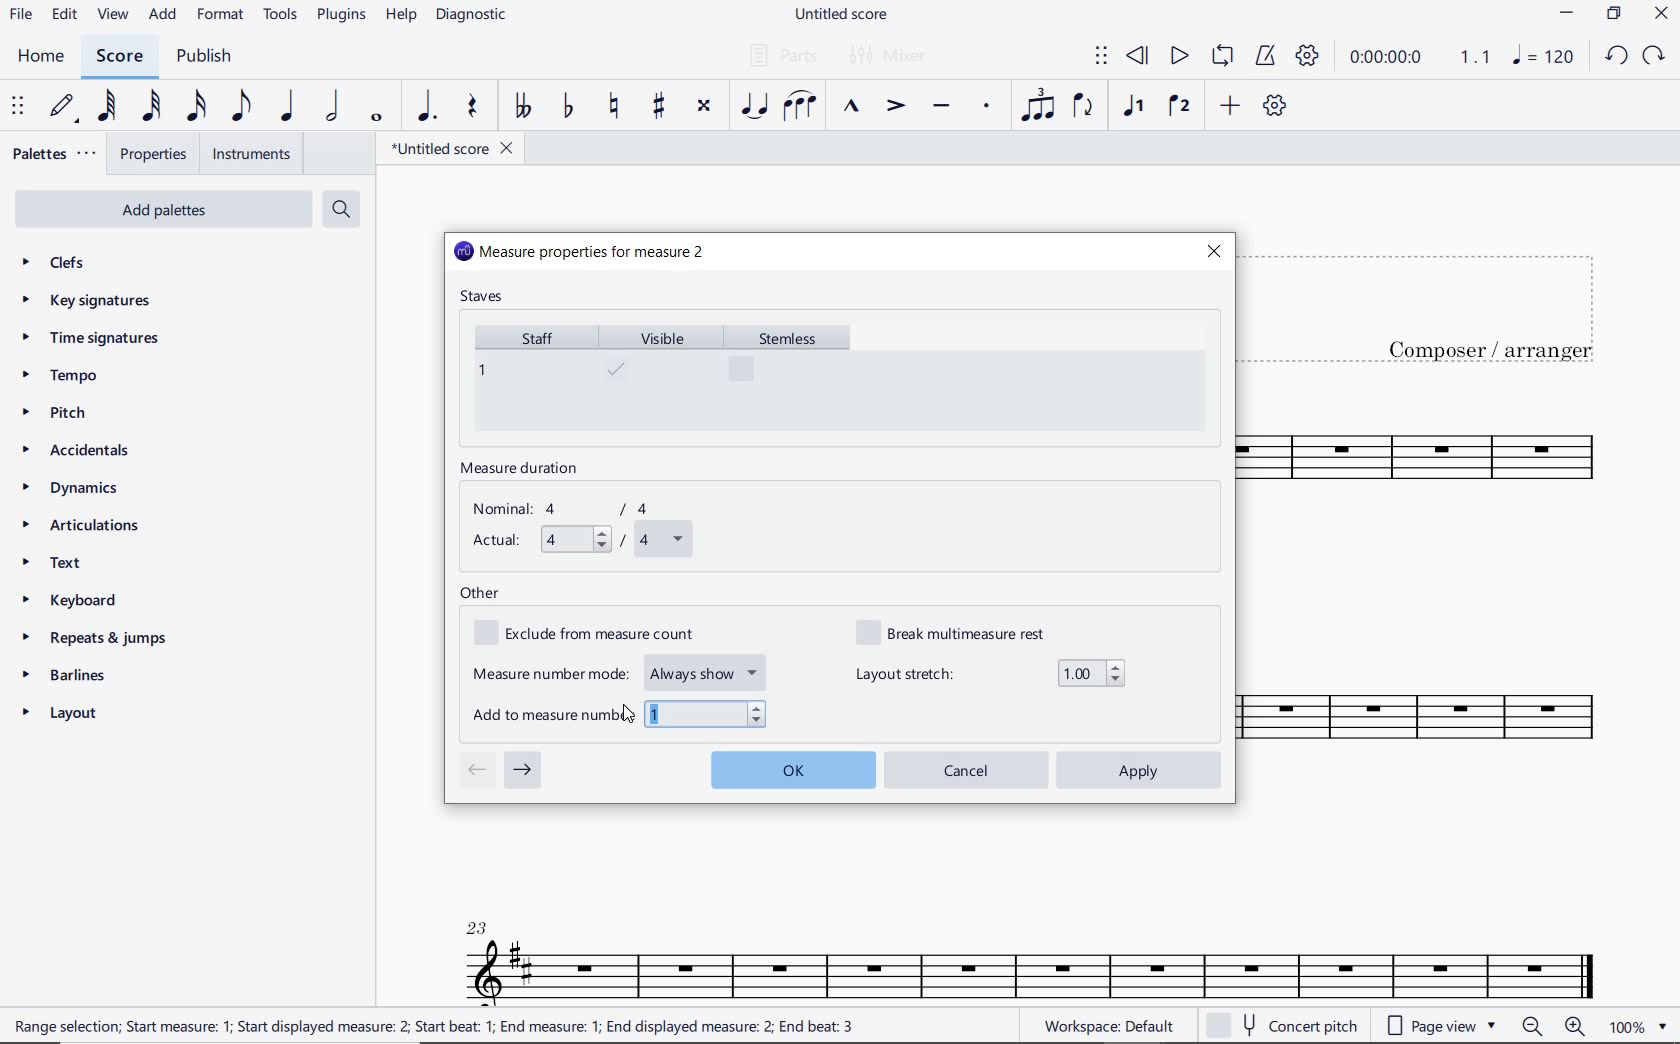 The height and width of the screenshot is (1044, 1680). What do you see at coordinates (571, 509) in the screenshot?
I see `nominal` at bounding box center [571, 509].